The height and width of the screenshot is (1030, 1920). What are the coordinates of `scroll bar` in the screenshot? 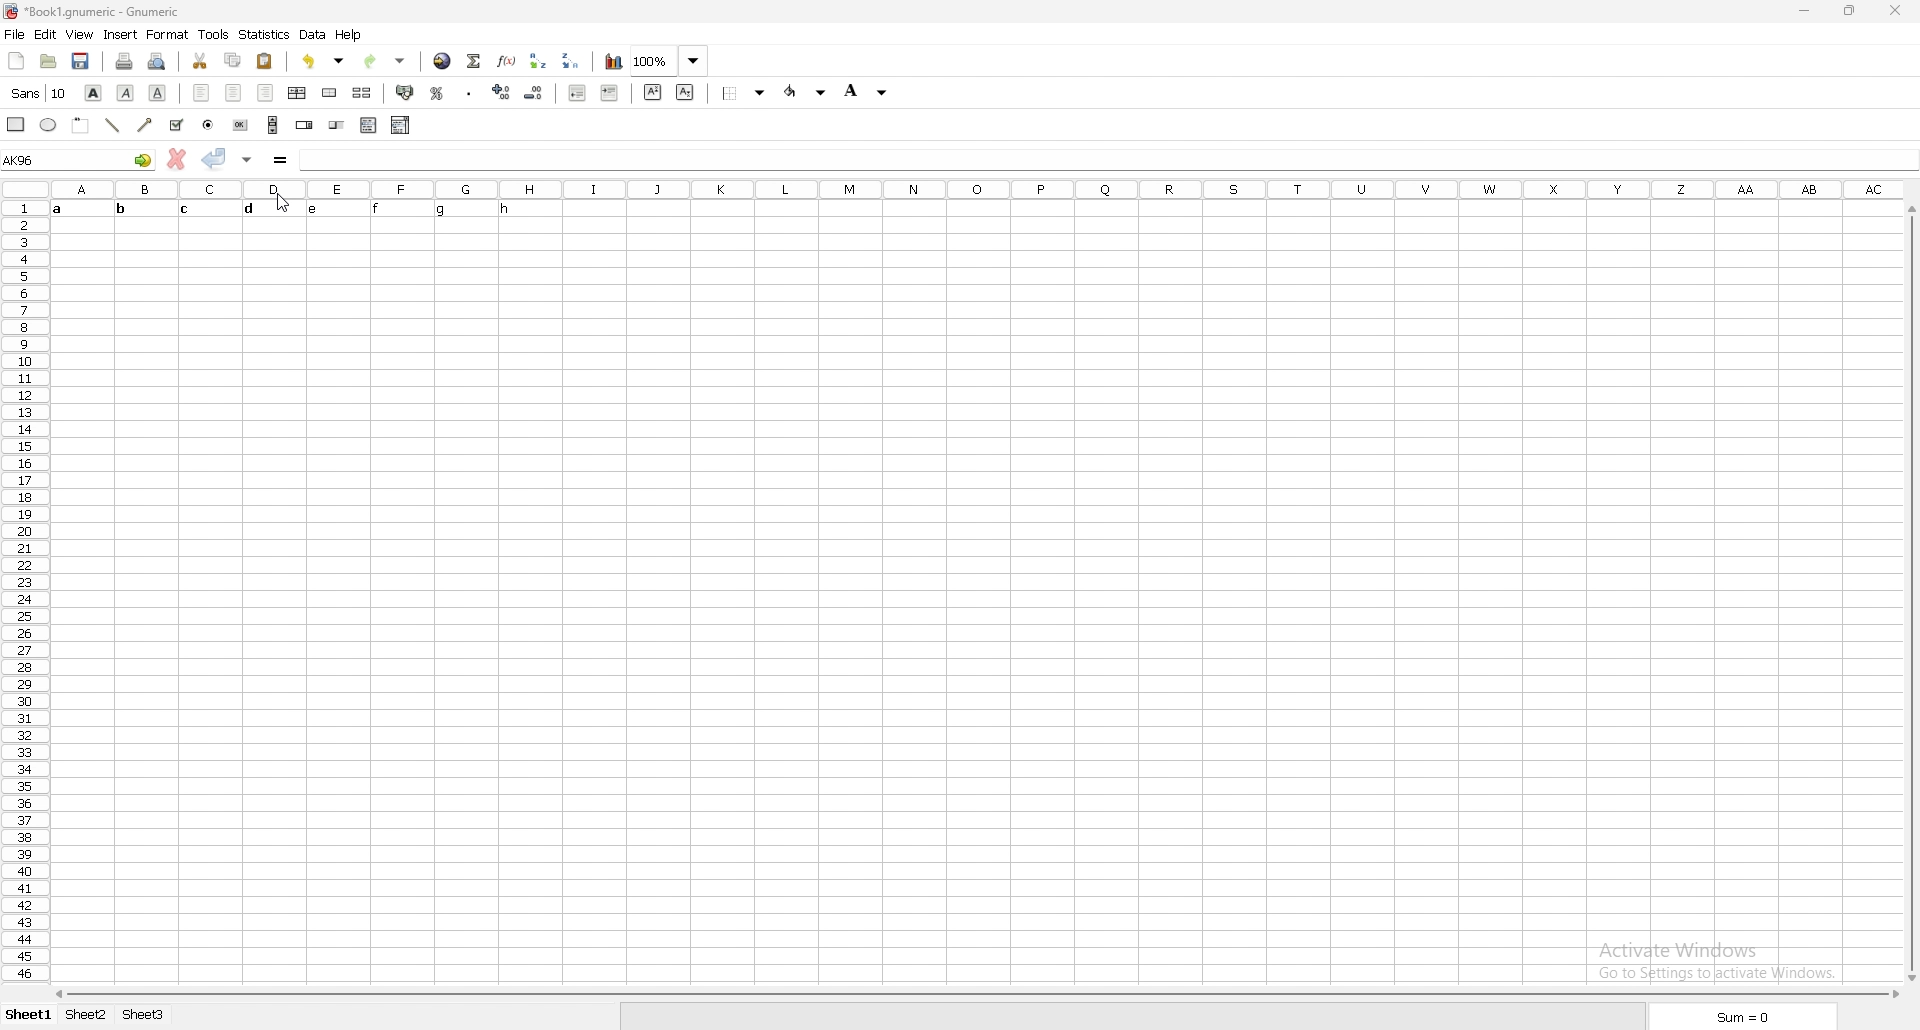 It's located at (975, 995).